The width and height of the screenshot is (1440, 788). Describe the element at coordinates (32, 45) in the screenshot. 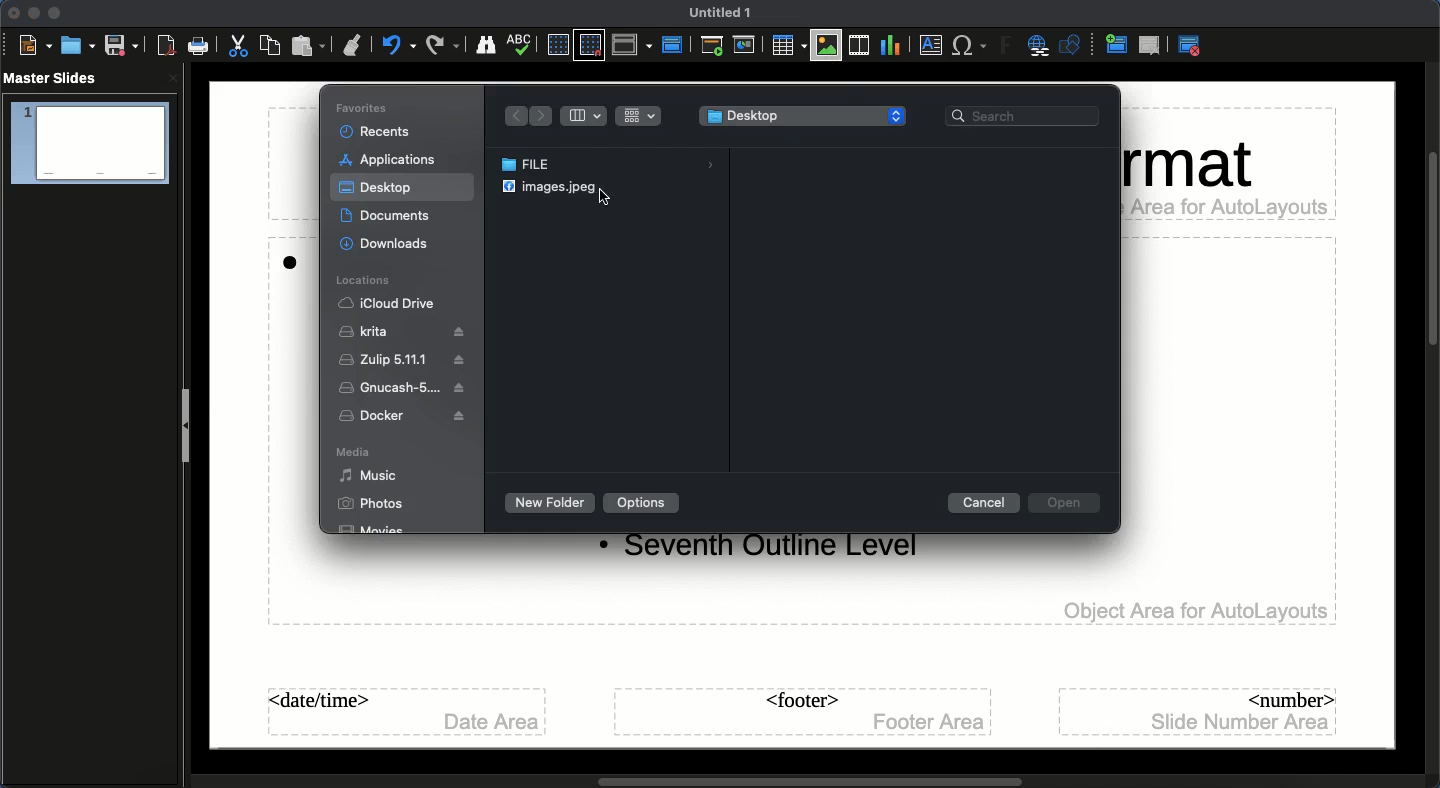

I see `New` at that location.